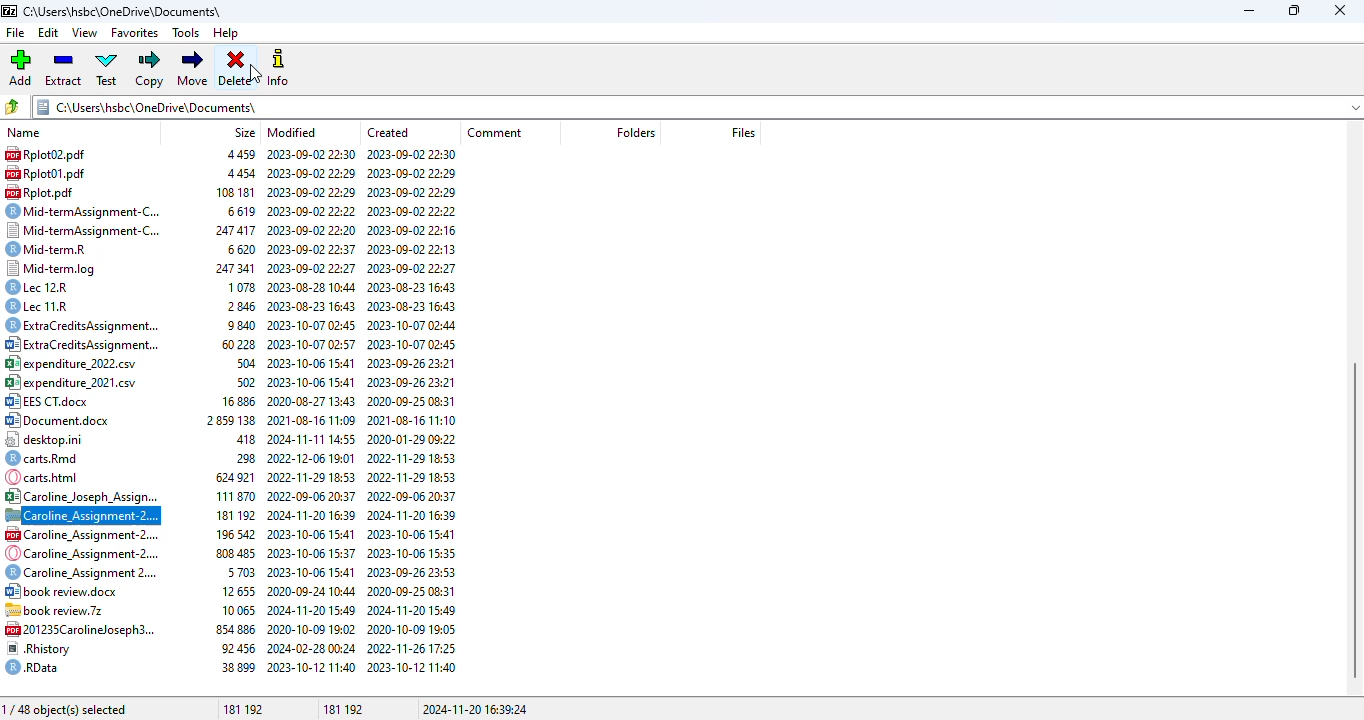  I want to click on 2024-11-20 15:49, so click(310, 609).